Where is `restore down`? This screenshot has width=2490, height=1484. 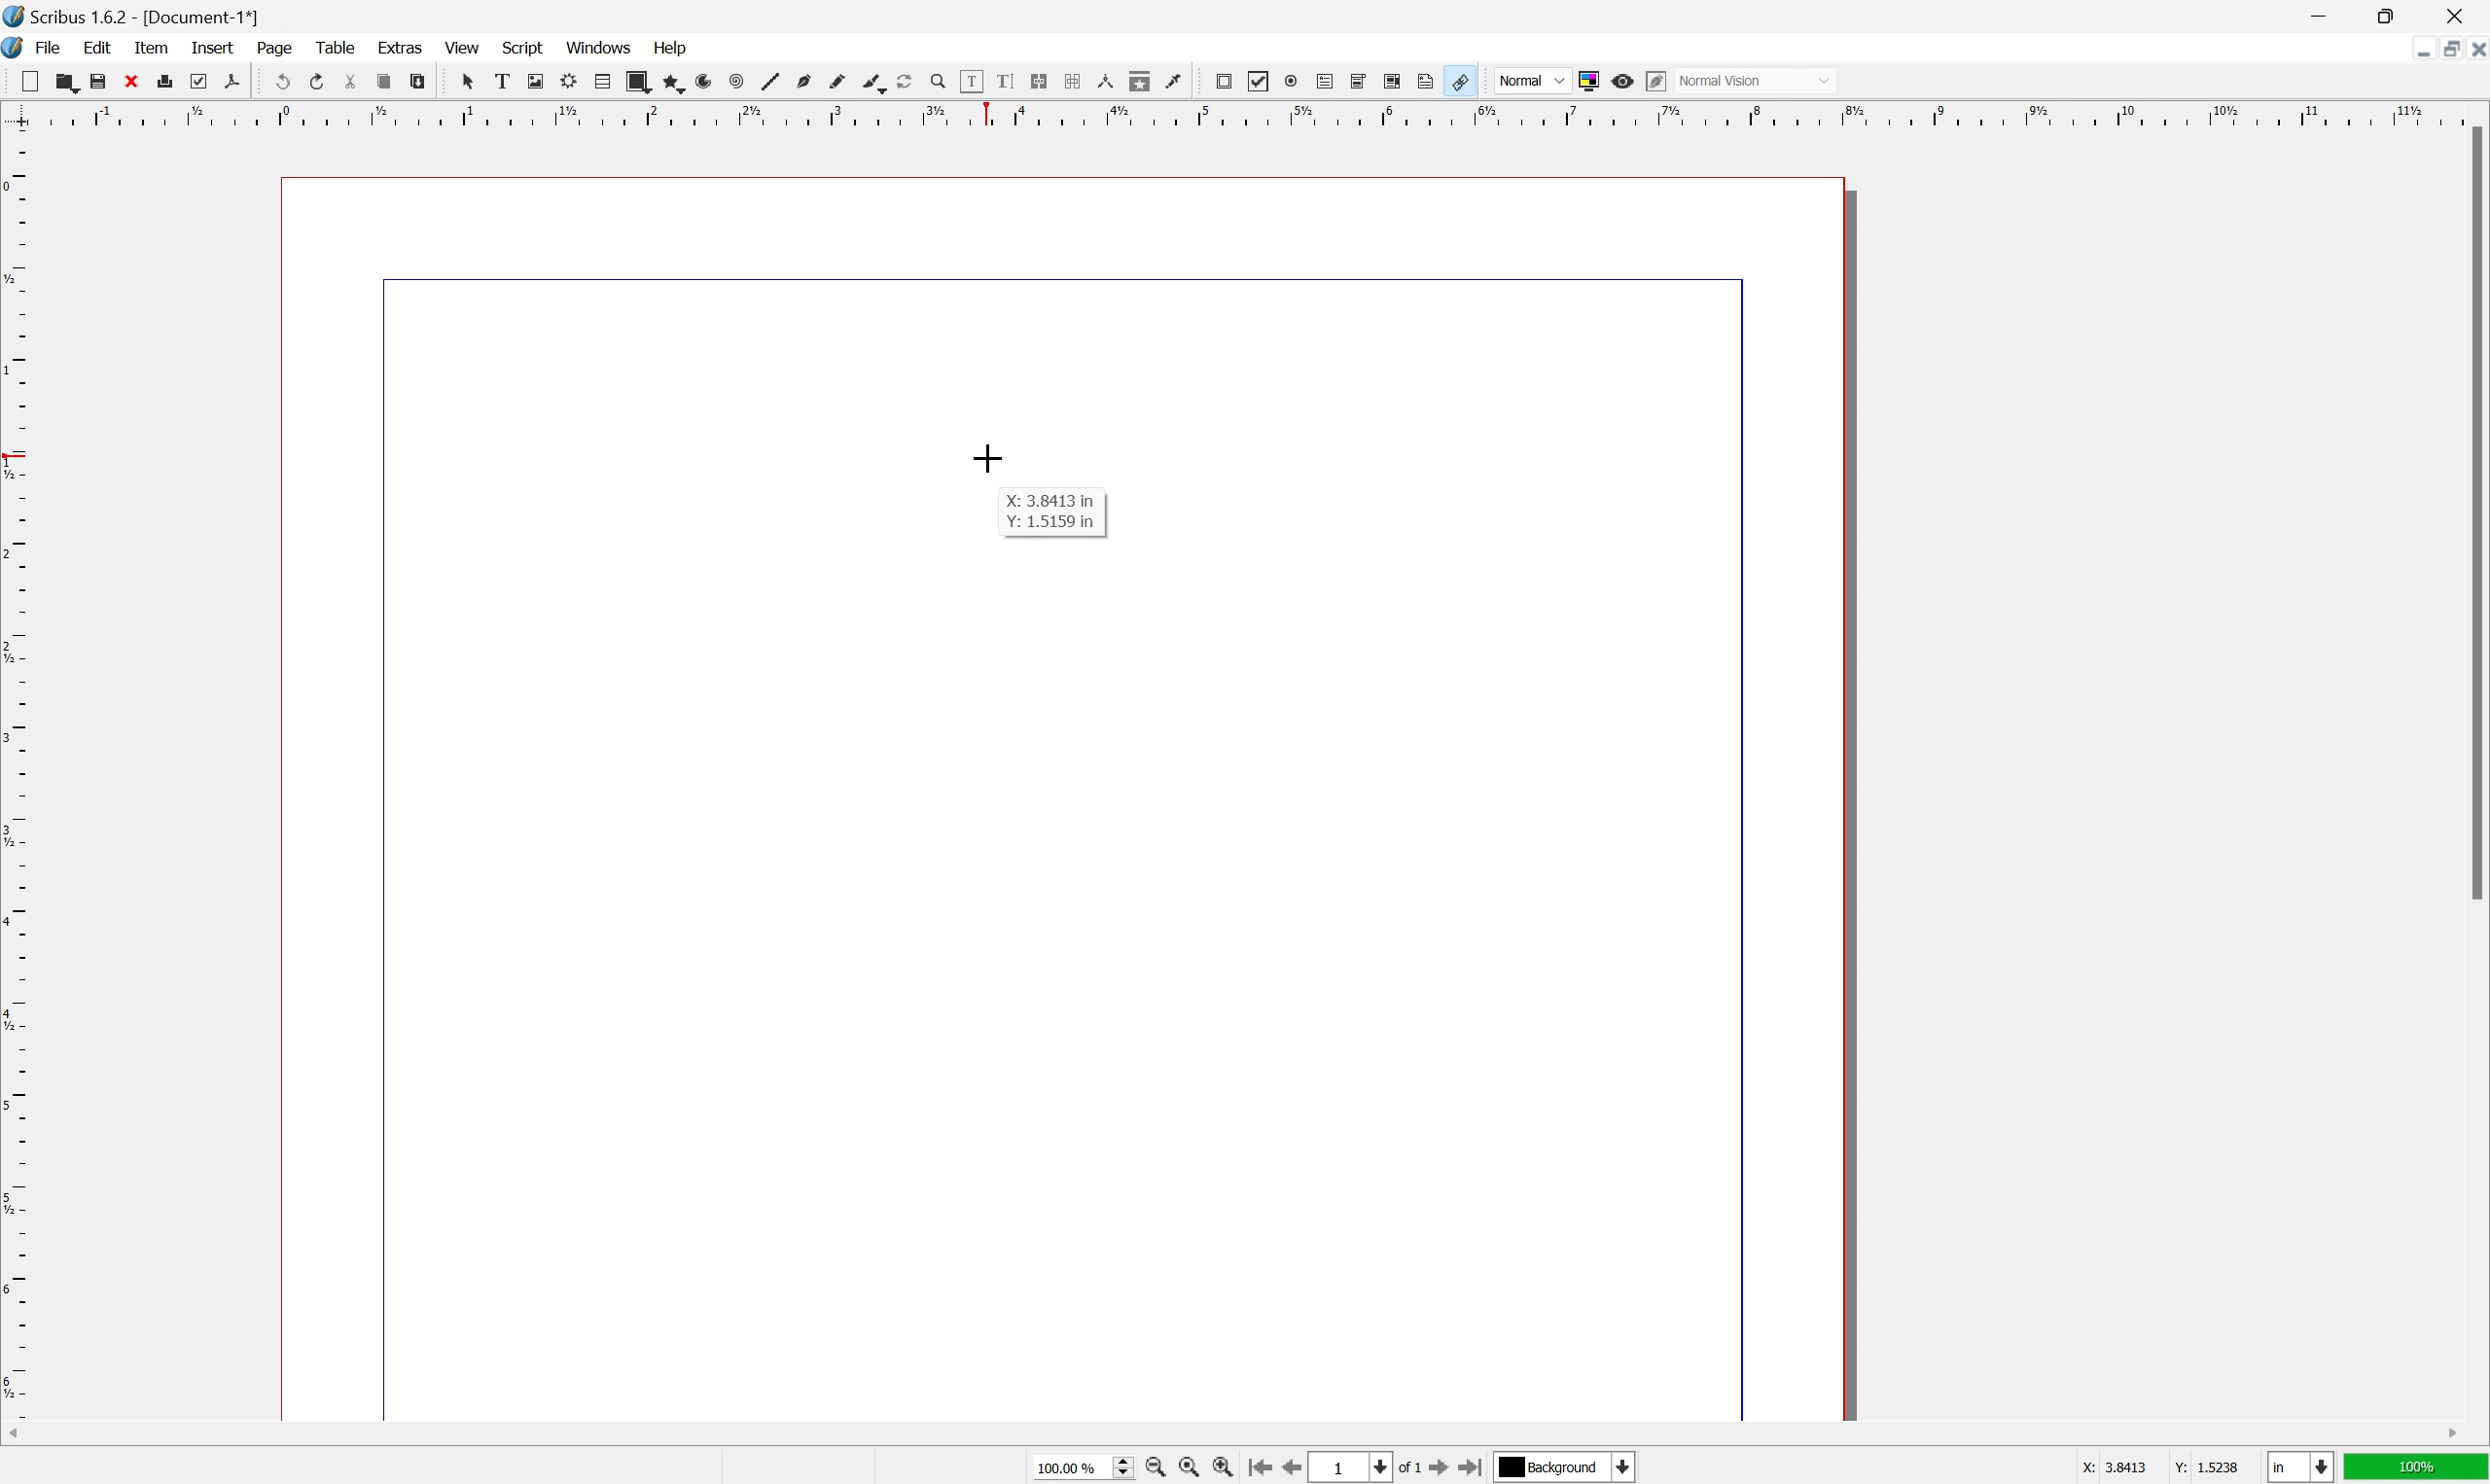 restore down is located at coordinates (2442, 49).